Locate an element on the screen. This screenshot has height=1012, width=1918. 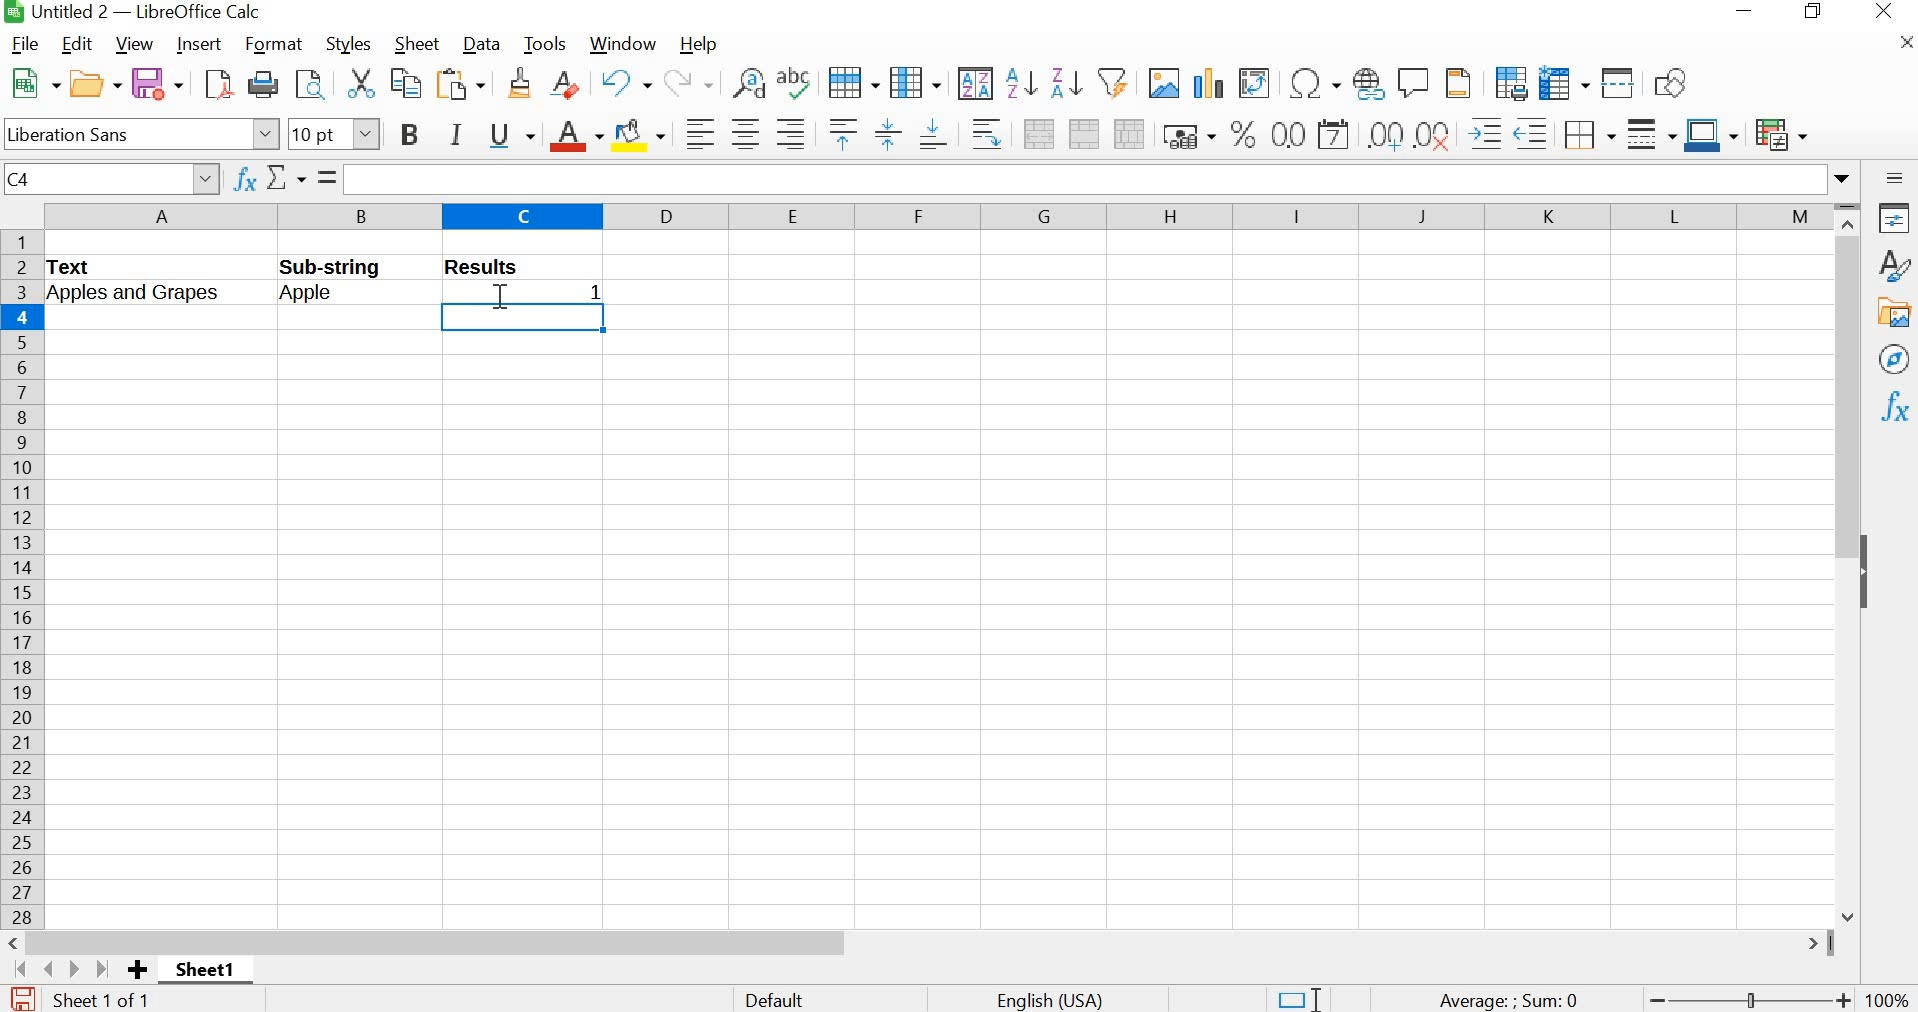
data is located at coordinates (480, 44).